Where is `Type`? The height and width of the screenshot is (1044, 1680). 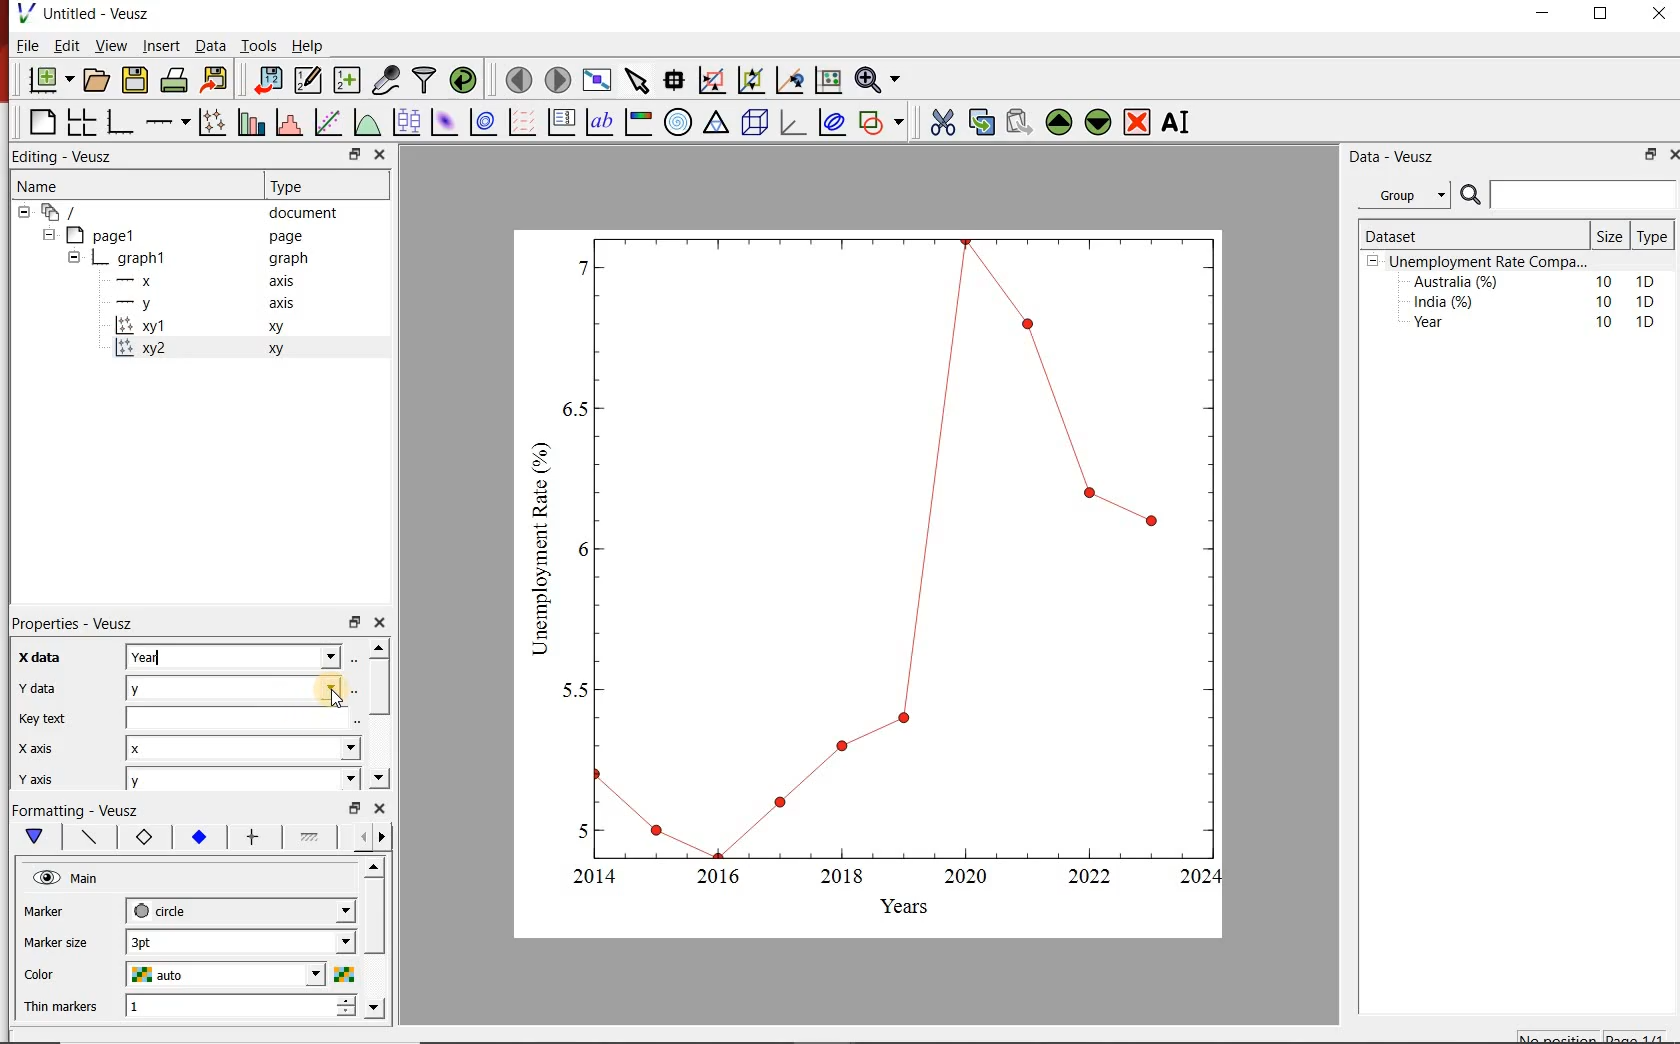
Type is located at coordinates (1651, 237).